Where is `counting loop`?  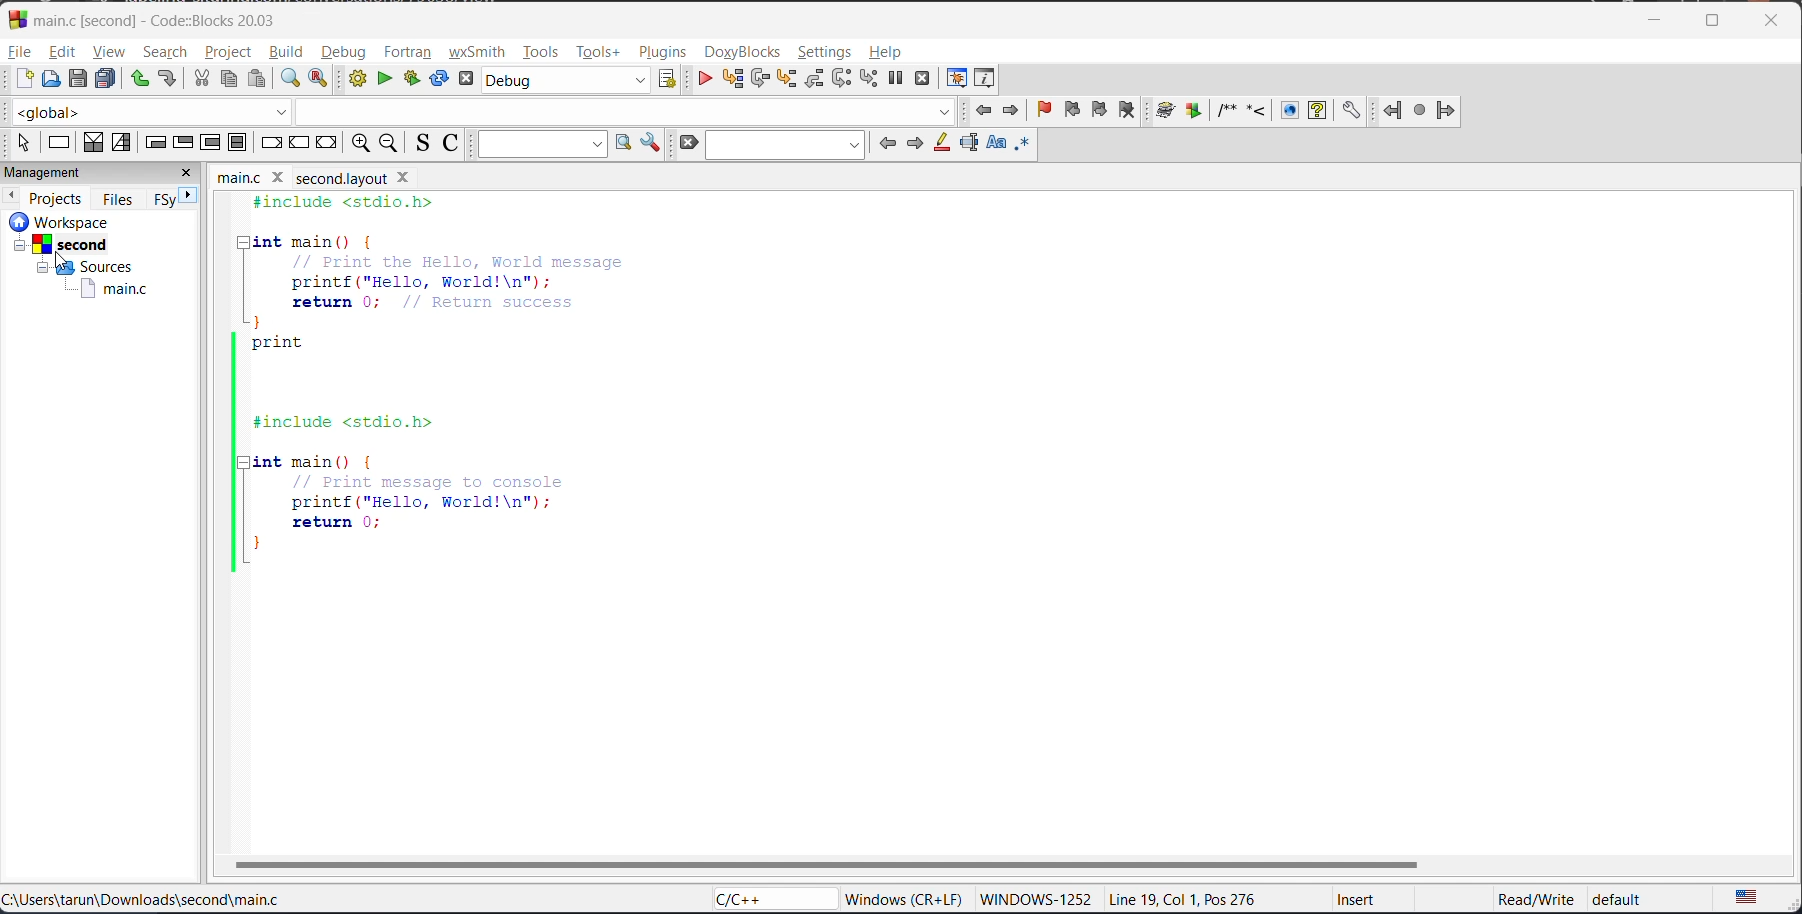
counting loop is located at coordinates (207, 141).